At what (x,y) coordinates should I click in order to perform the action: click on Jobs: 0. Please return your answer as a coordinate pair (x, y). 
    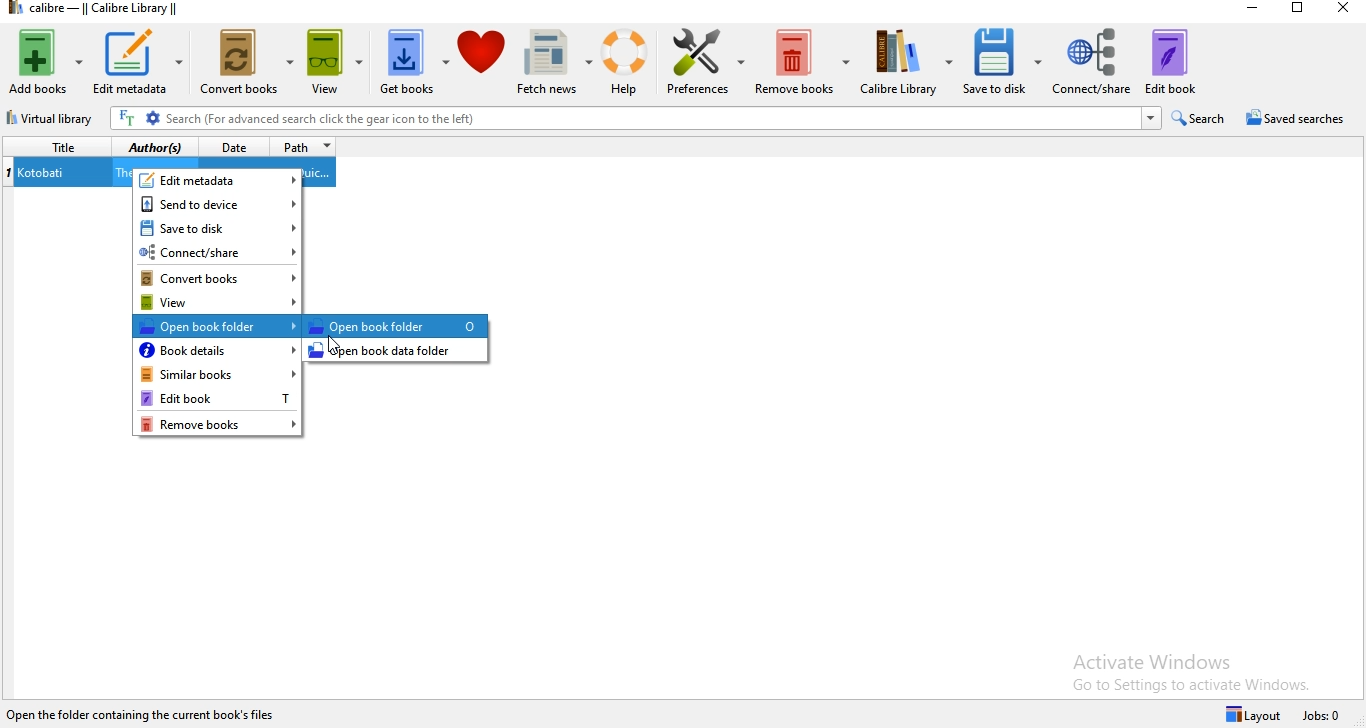
    Looking at the image, I should click on (1324, 714).